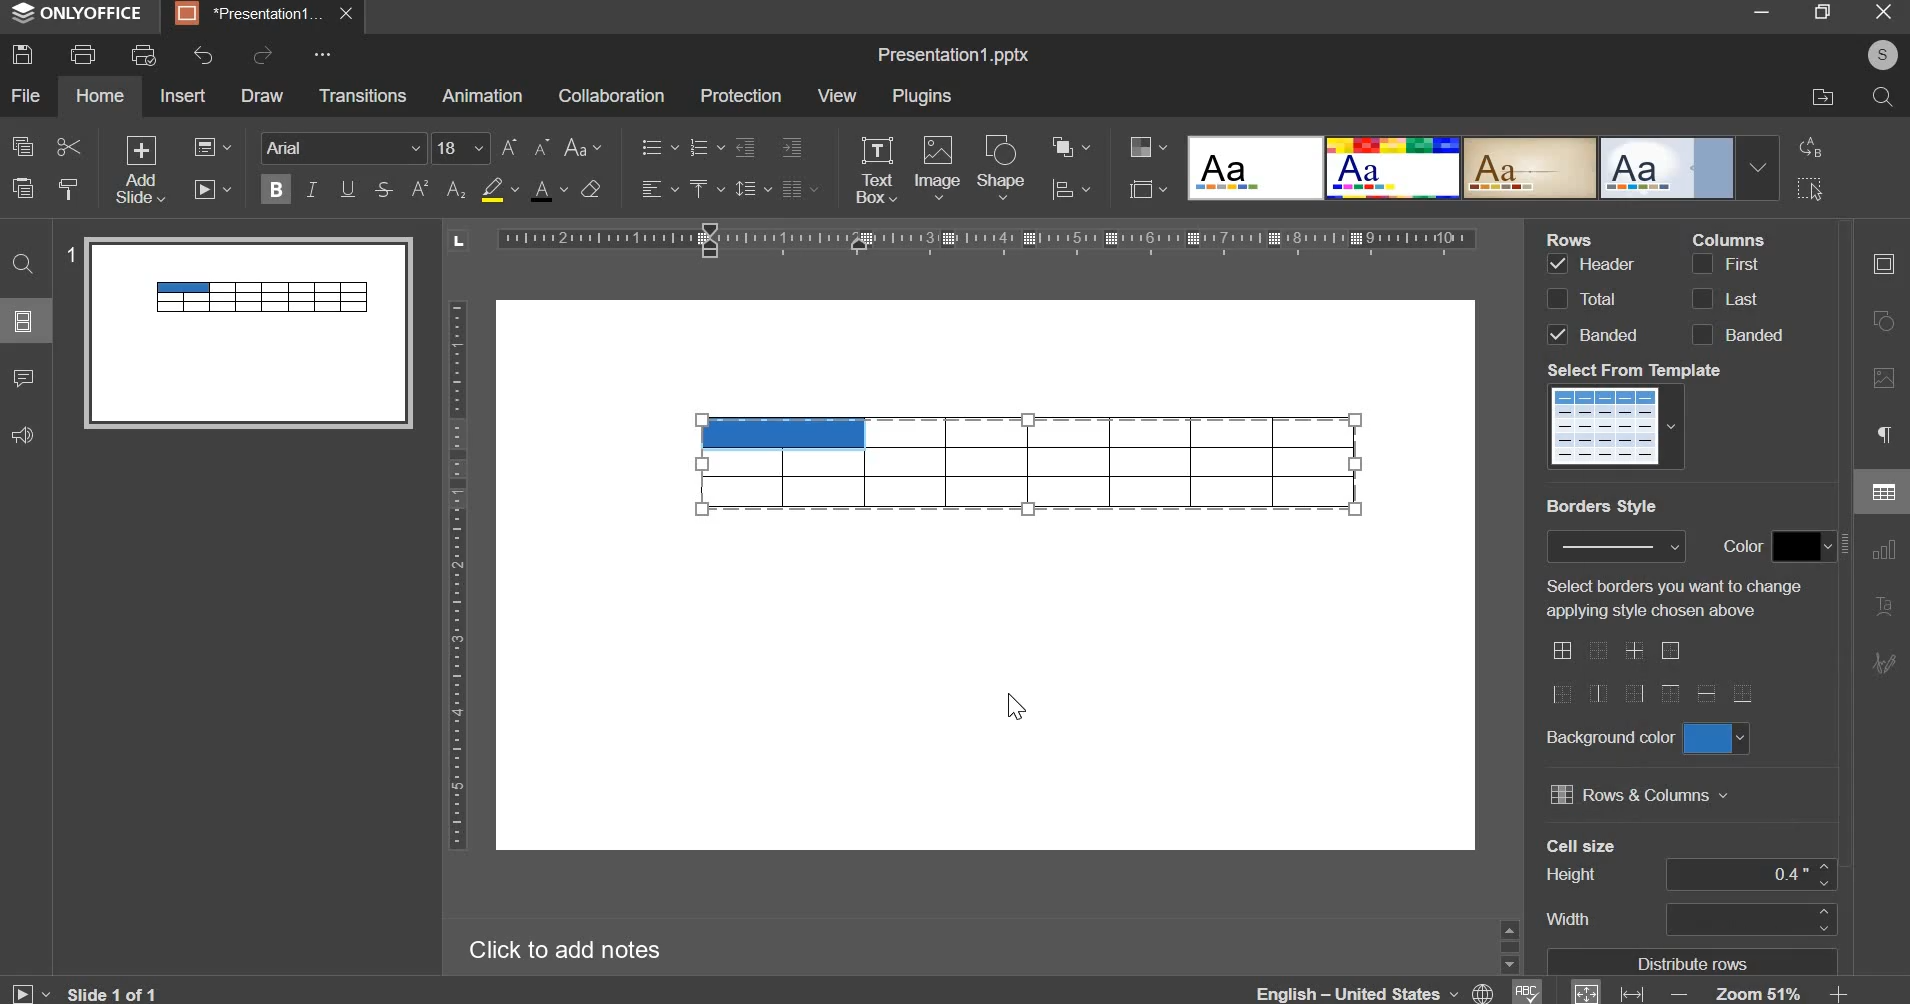 The image size is (1910, 1004). I want to click on ONLYOFFICE , so click(81, 14).